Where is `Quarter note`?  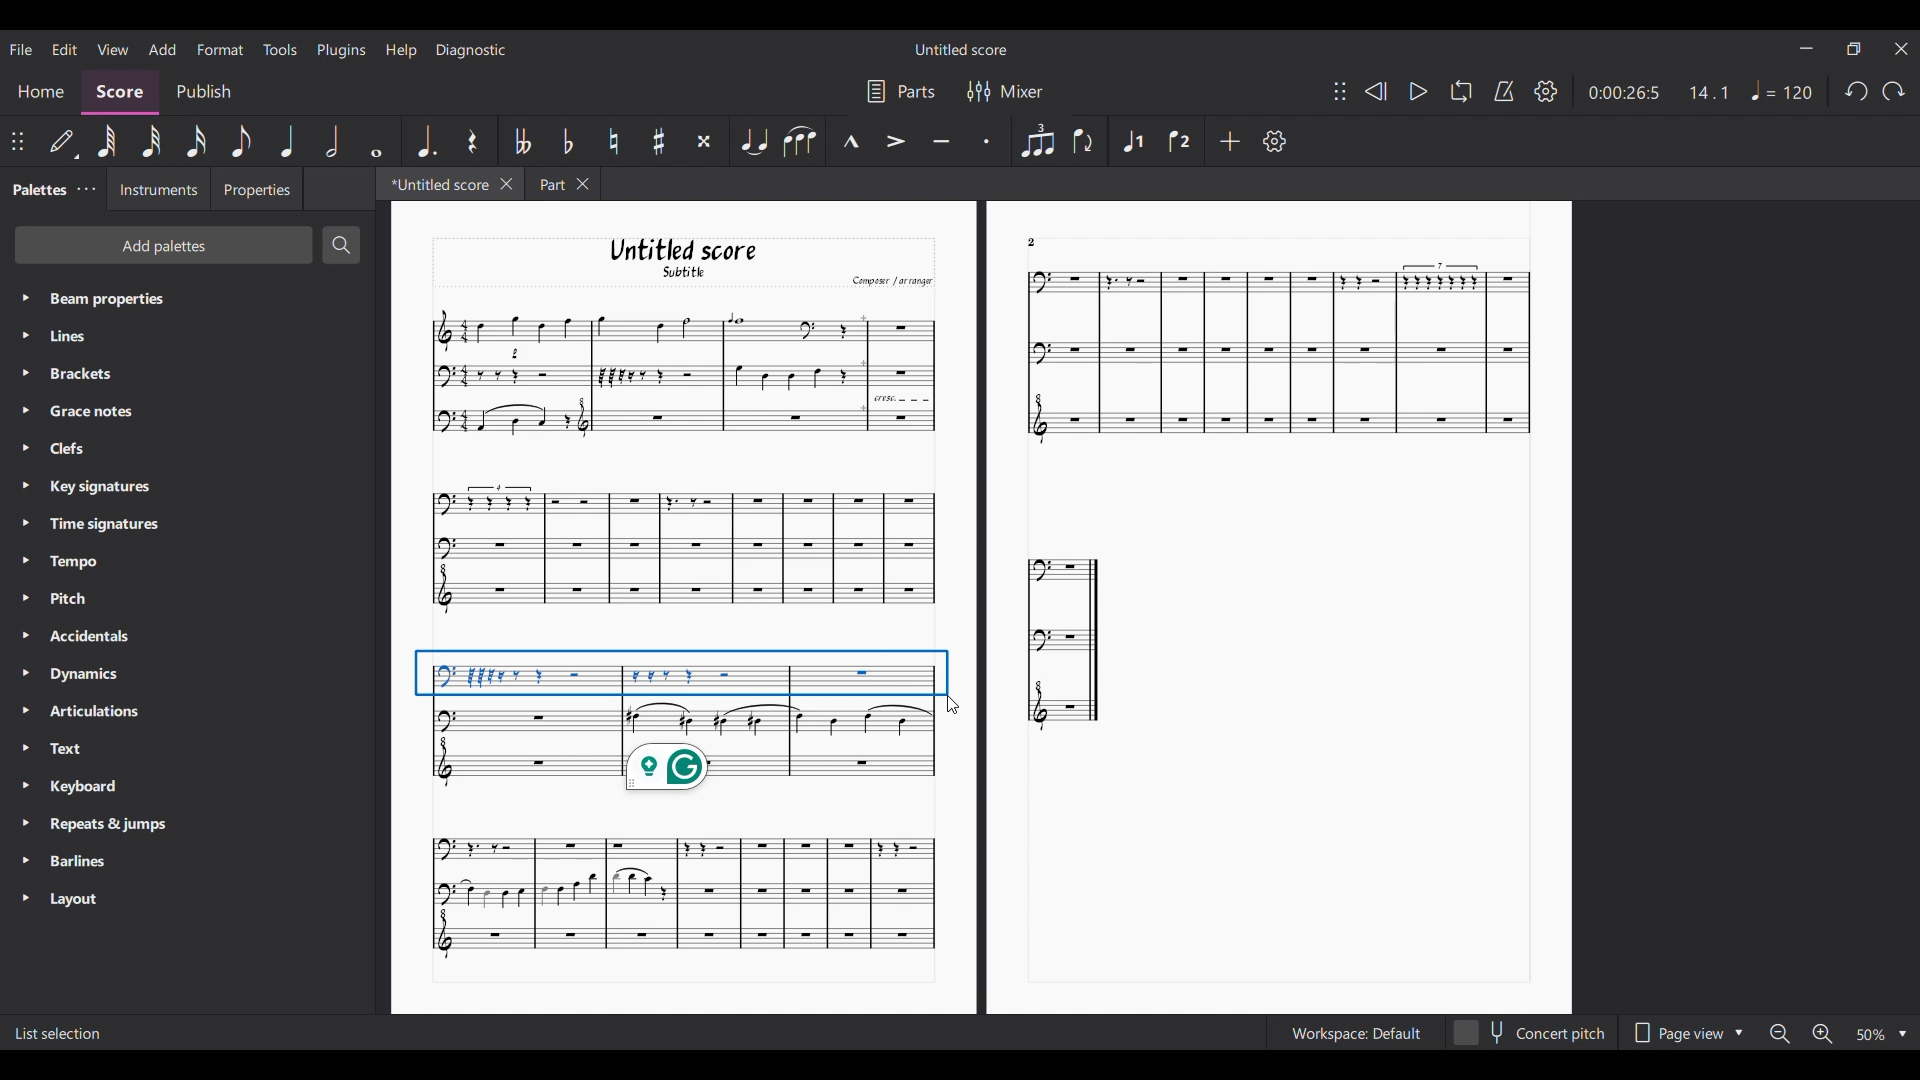 Quarter note is located at coordinates (286, 141).